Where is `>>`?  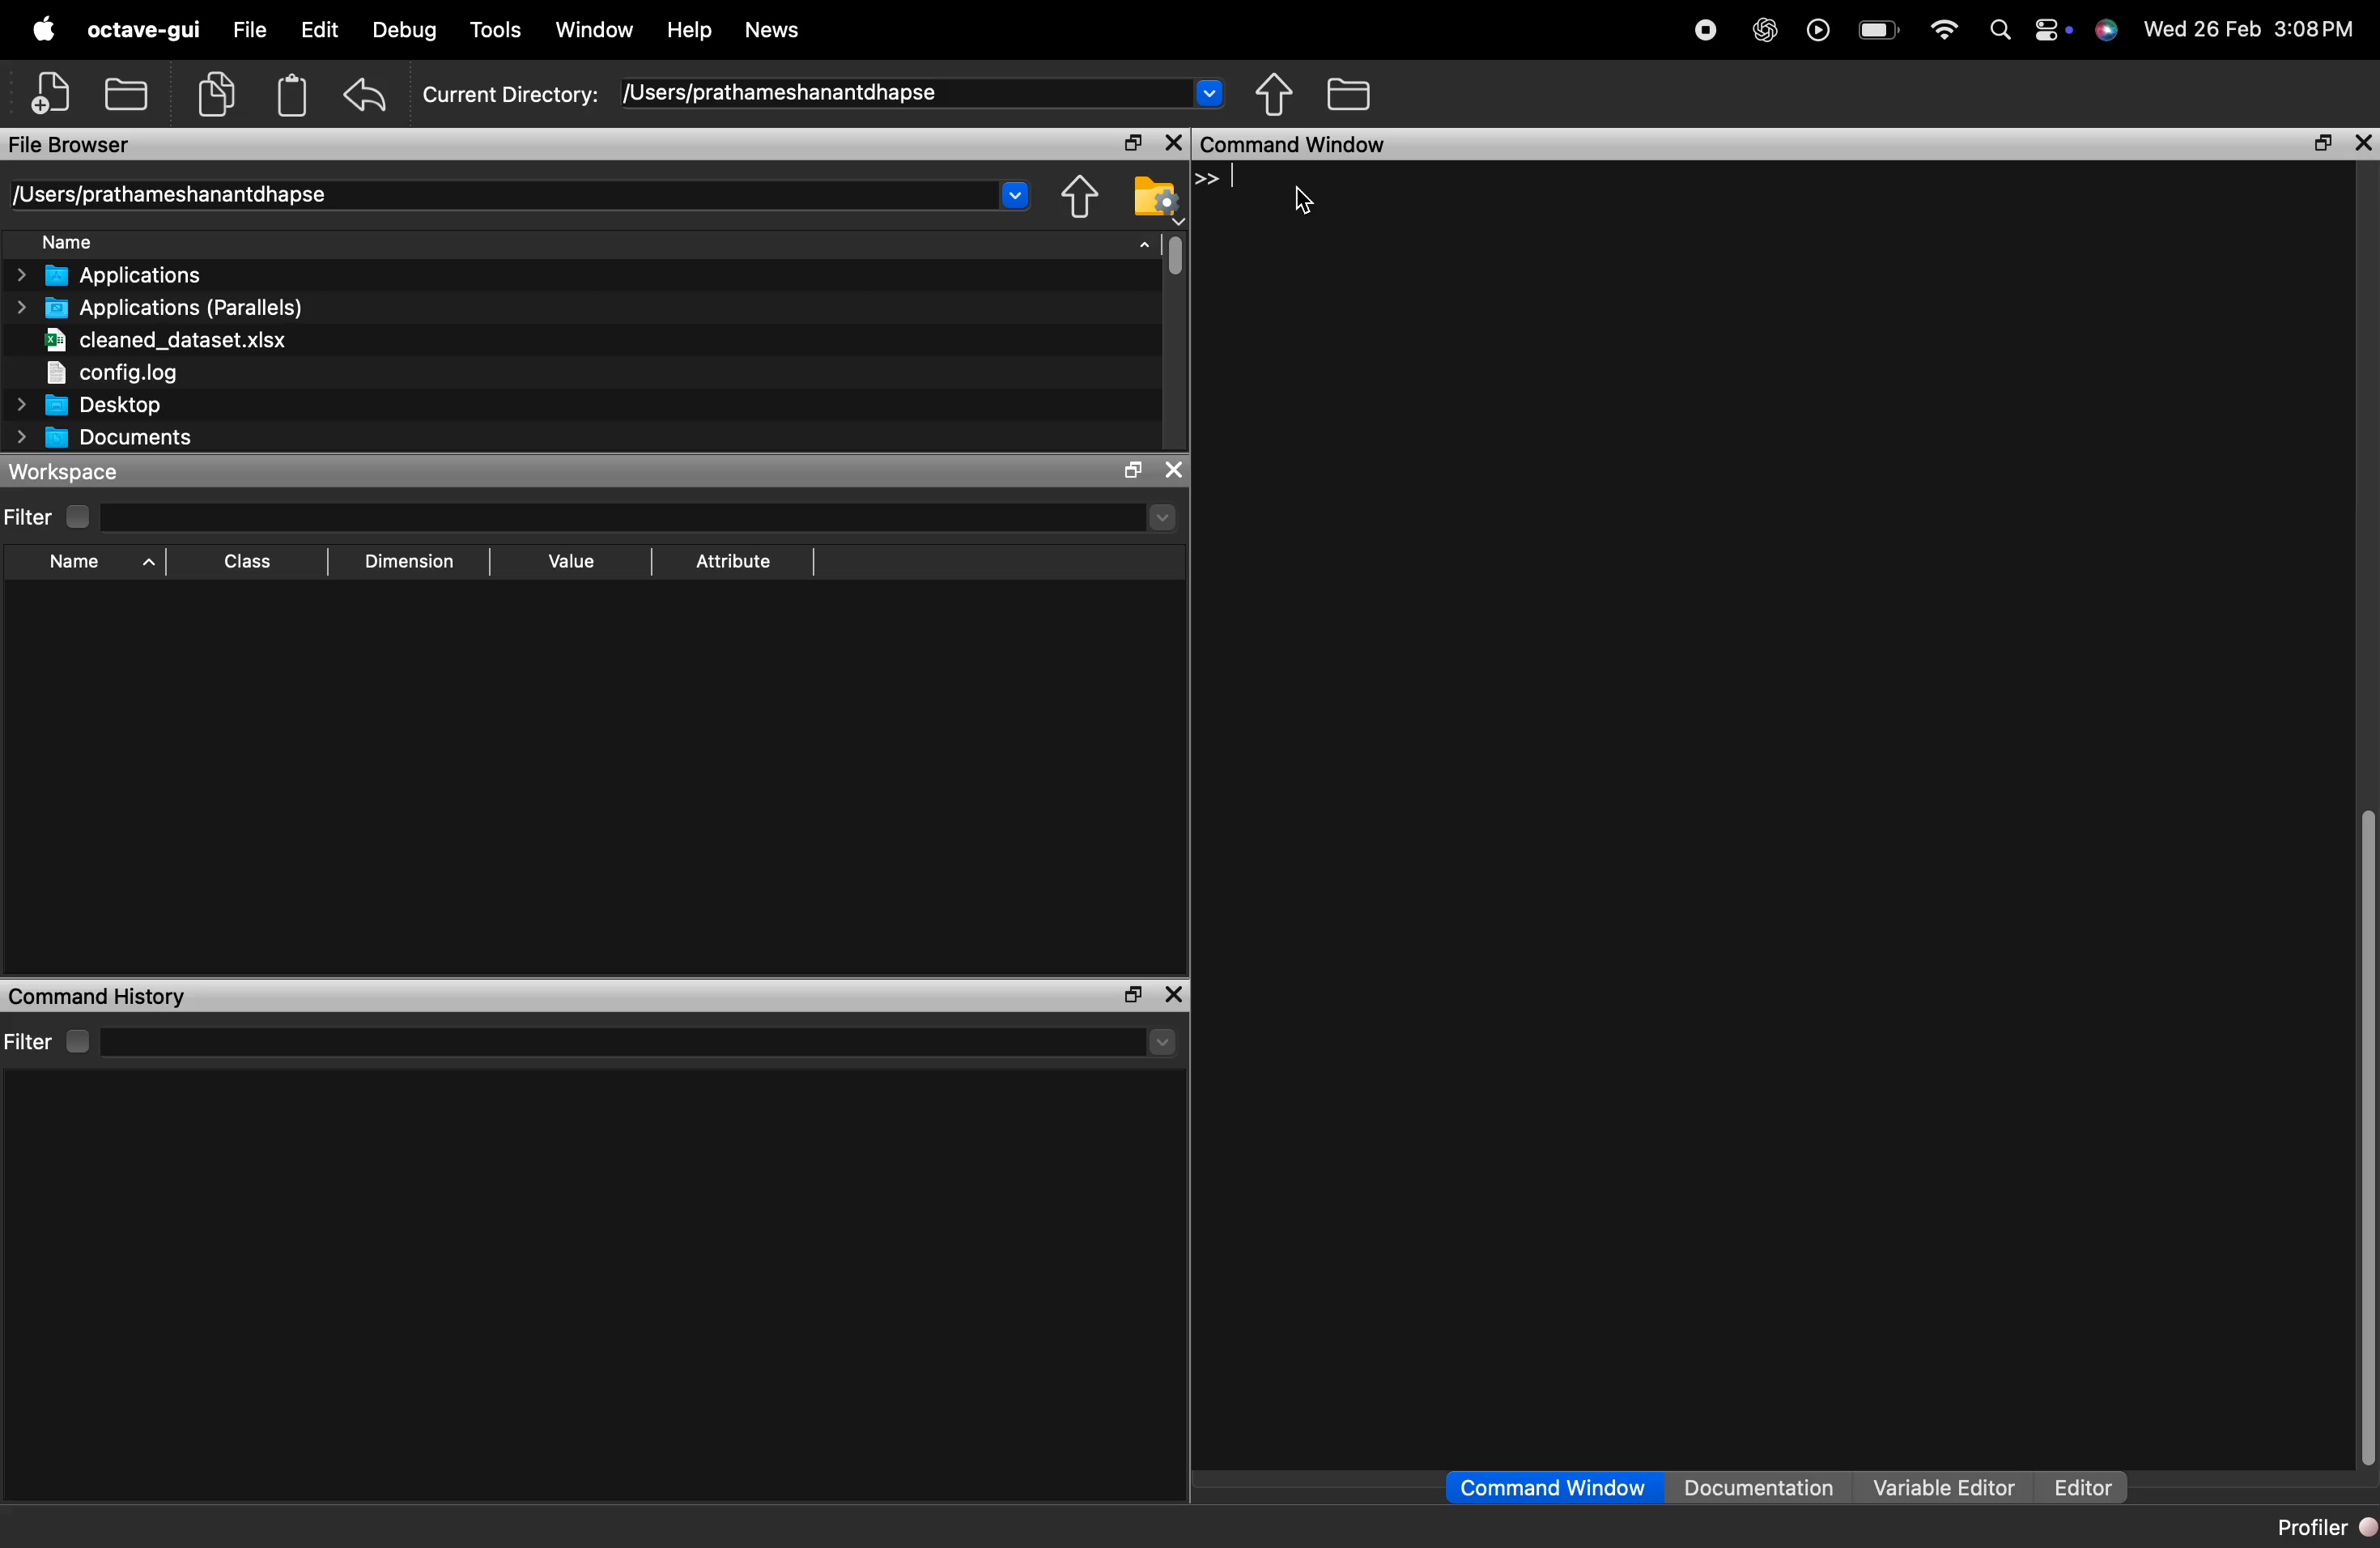 >> is located at coordinates (1216, 179).